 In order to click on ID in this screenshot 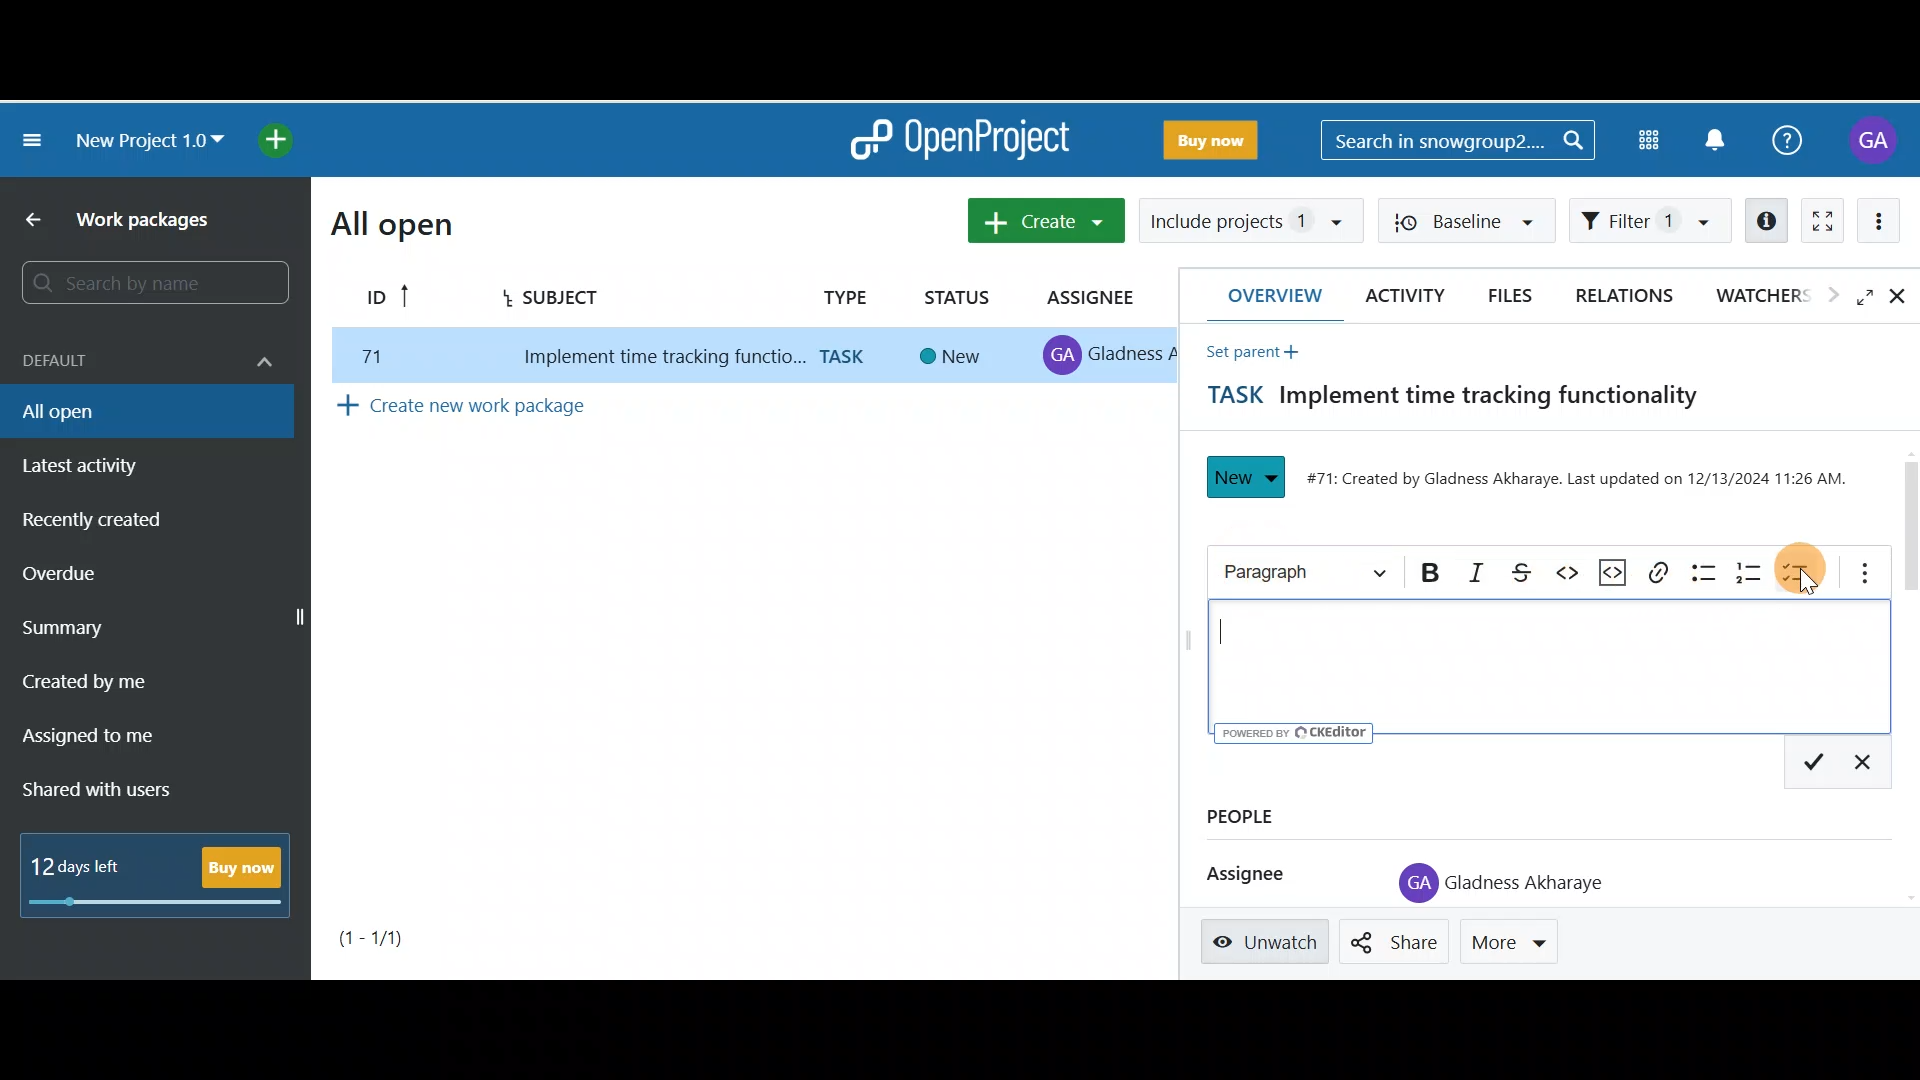, I will do `click(382, 299)`.